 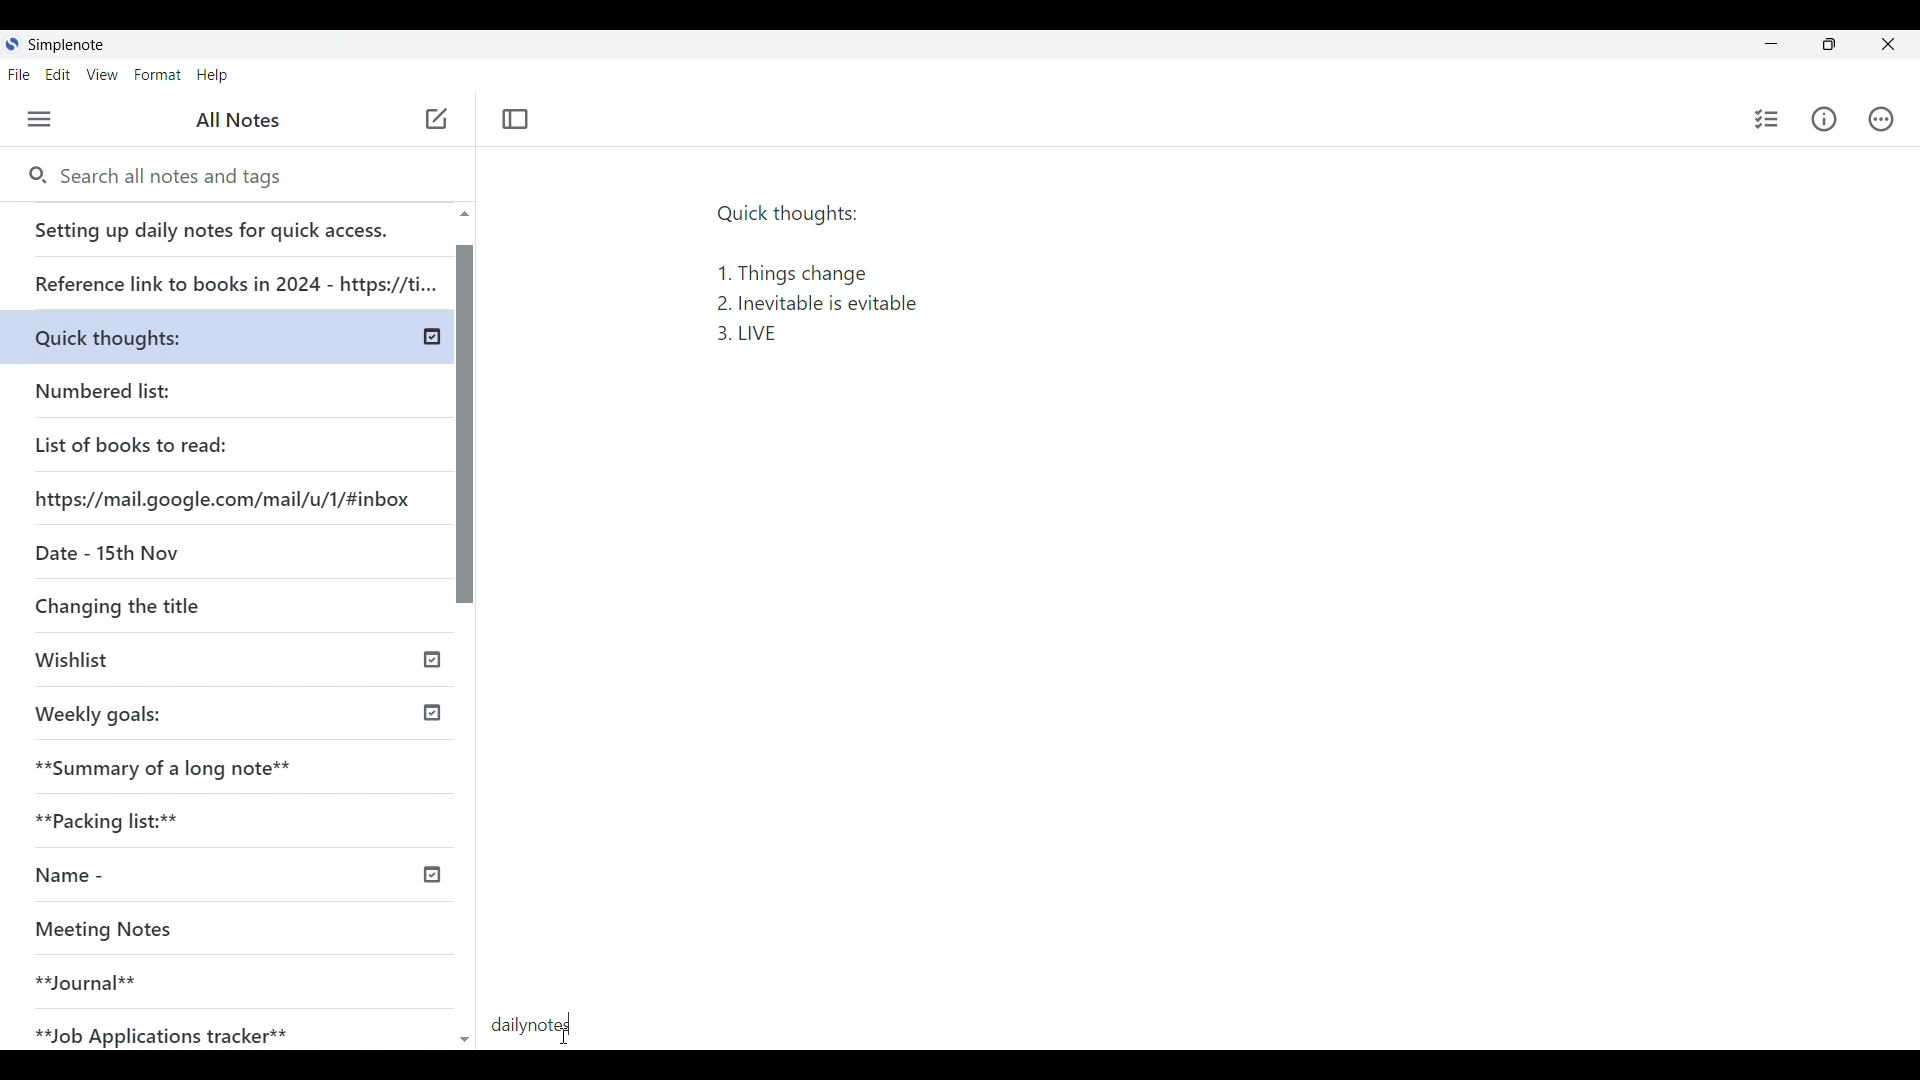 What do you see at coordinates (155, 333) in the screenshot?
I see `Quick thoughts` at bounding box center [155, 333].